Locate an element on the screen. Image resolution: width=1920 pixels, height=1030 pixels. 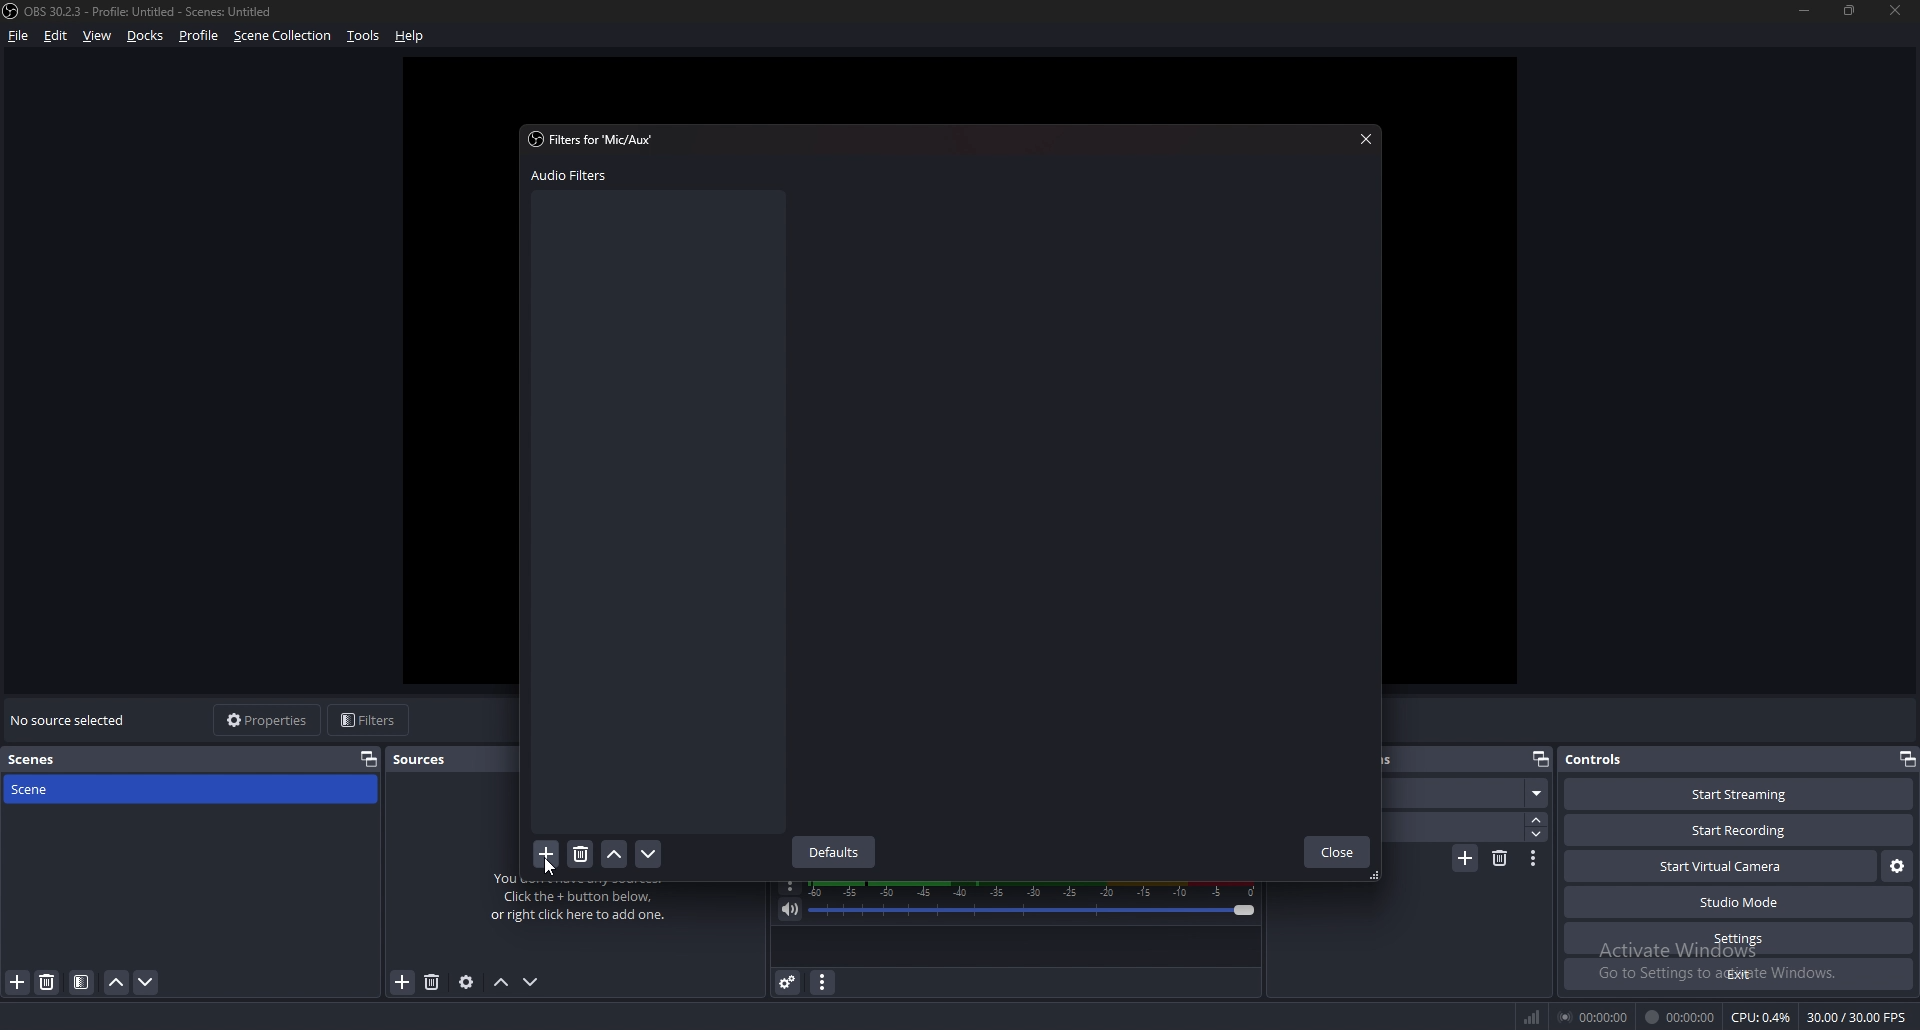
cursor is located at coordinates (554, 866).